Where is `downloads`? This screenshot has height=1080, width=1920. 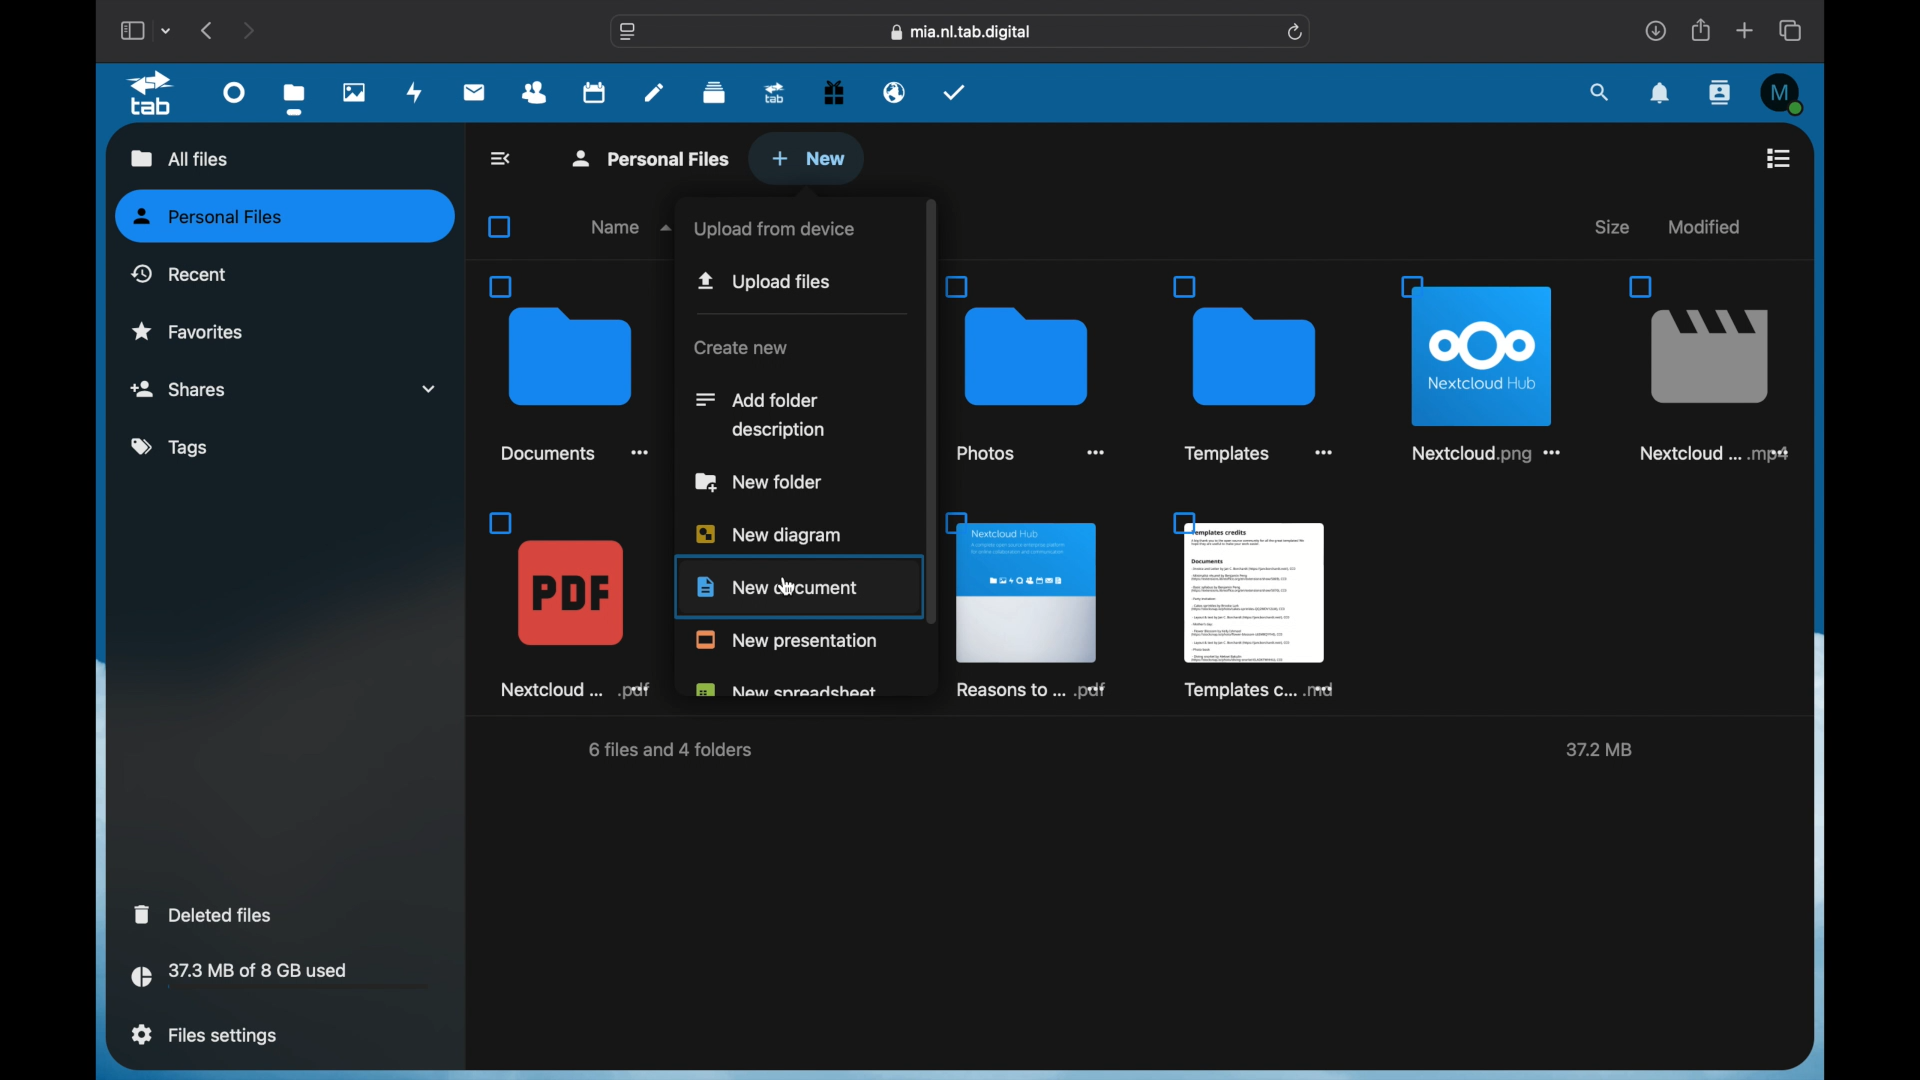 downloads is located at coordinates (1655, 30).